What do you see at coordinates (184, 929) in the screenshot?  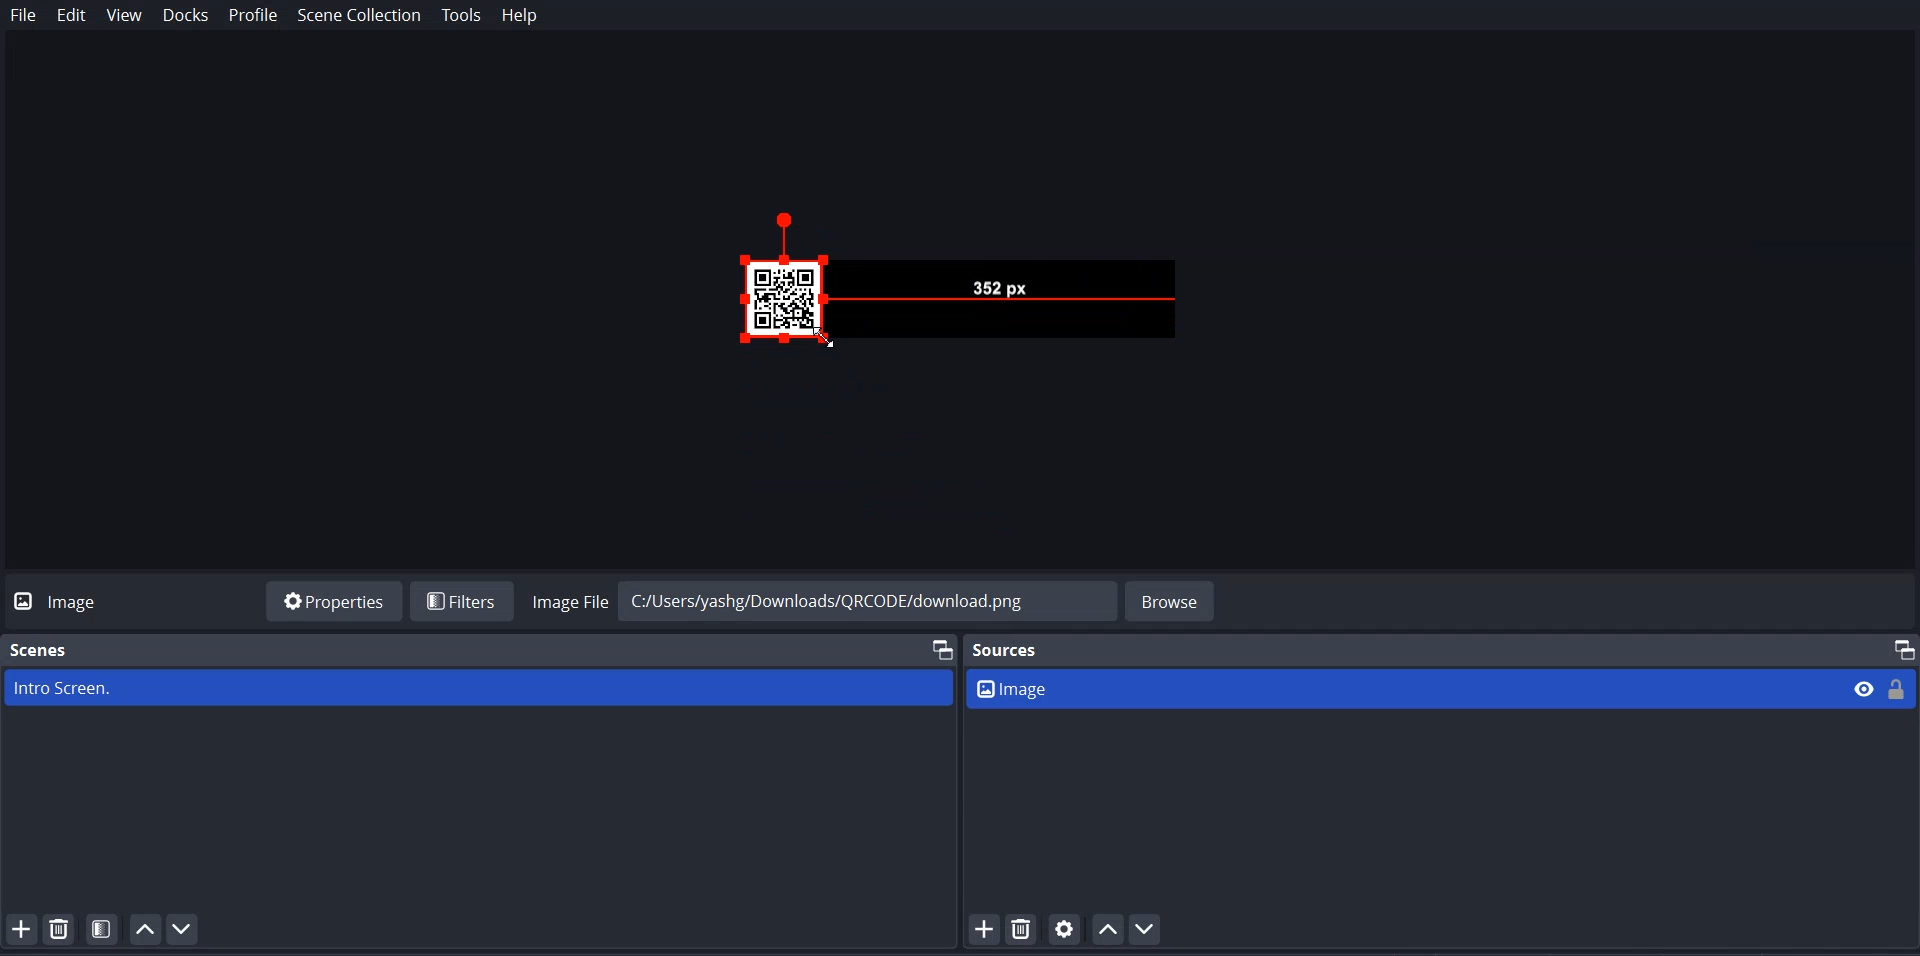 I see `Move Scene Down ` at bounding box center [184, 929].